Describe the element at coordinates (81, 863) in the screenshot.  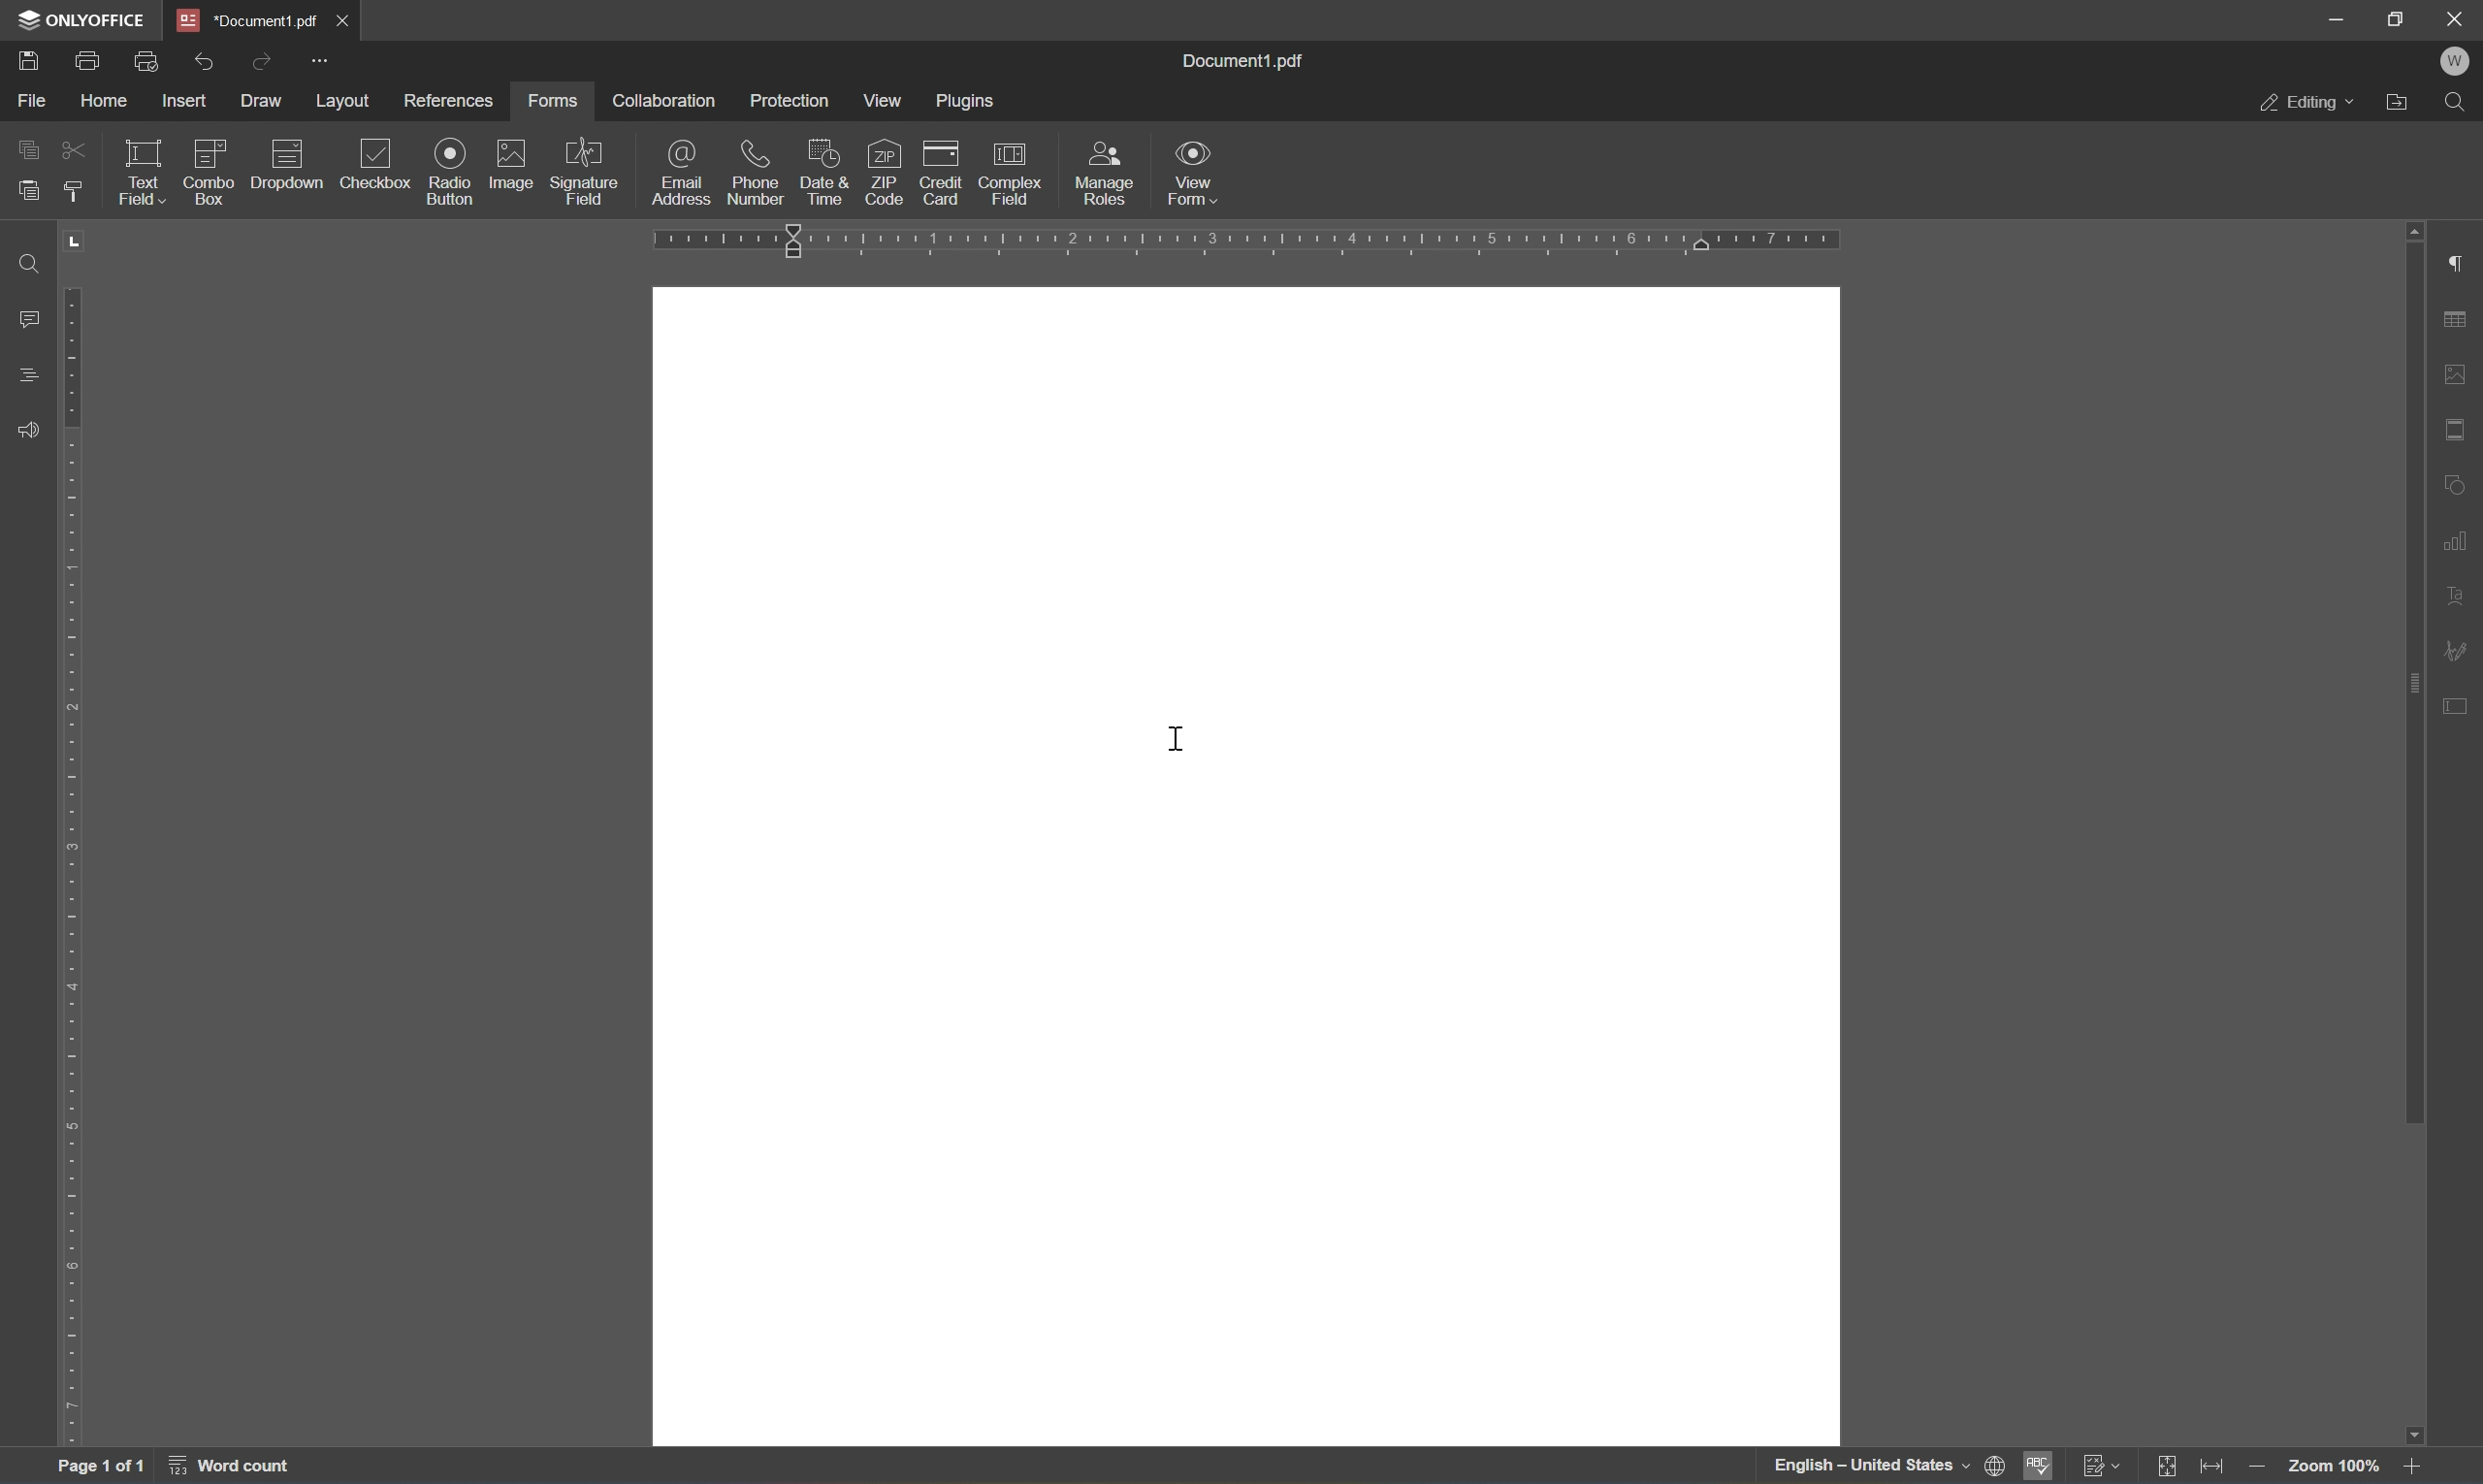
I see `ruler` at that location.